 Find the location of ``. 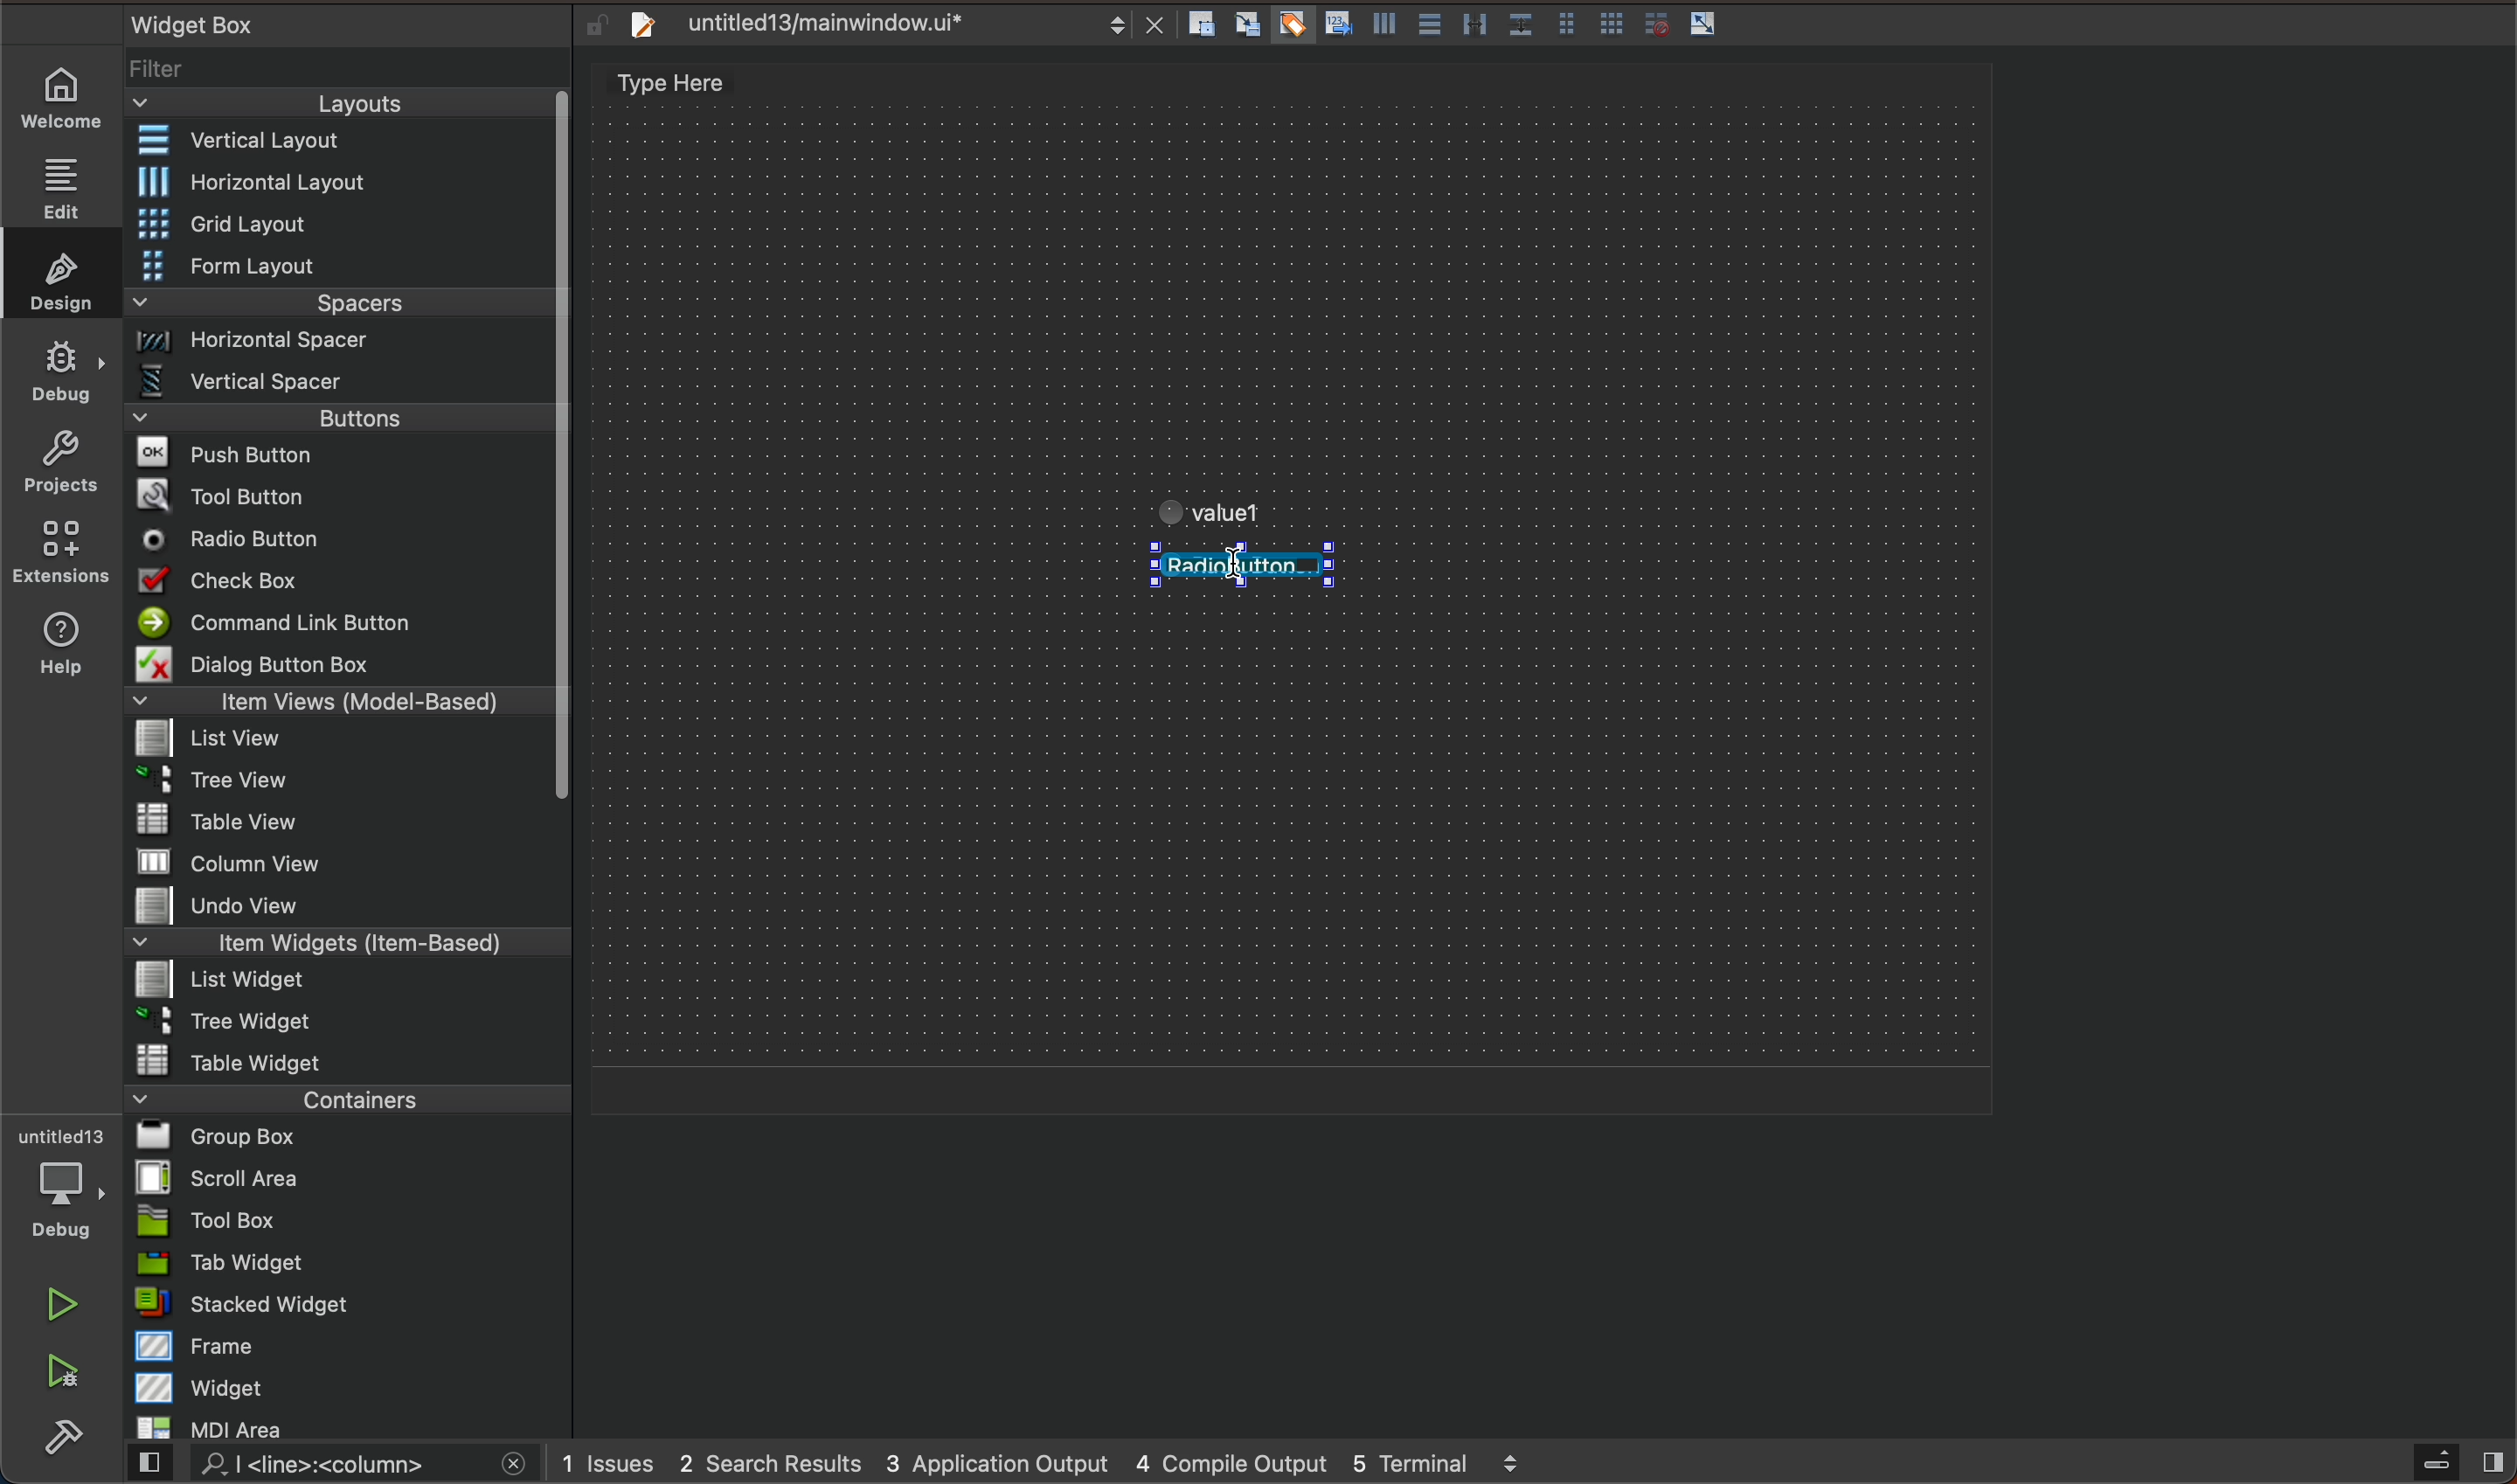

 is located at coordinates (1519, 26).